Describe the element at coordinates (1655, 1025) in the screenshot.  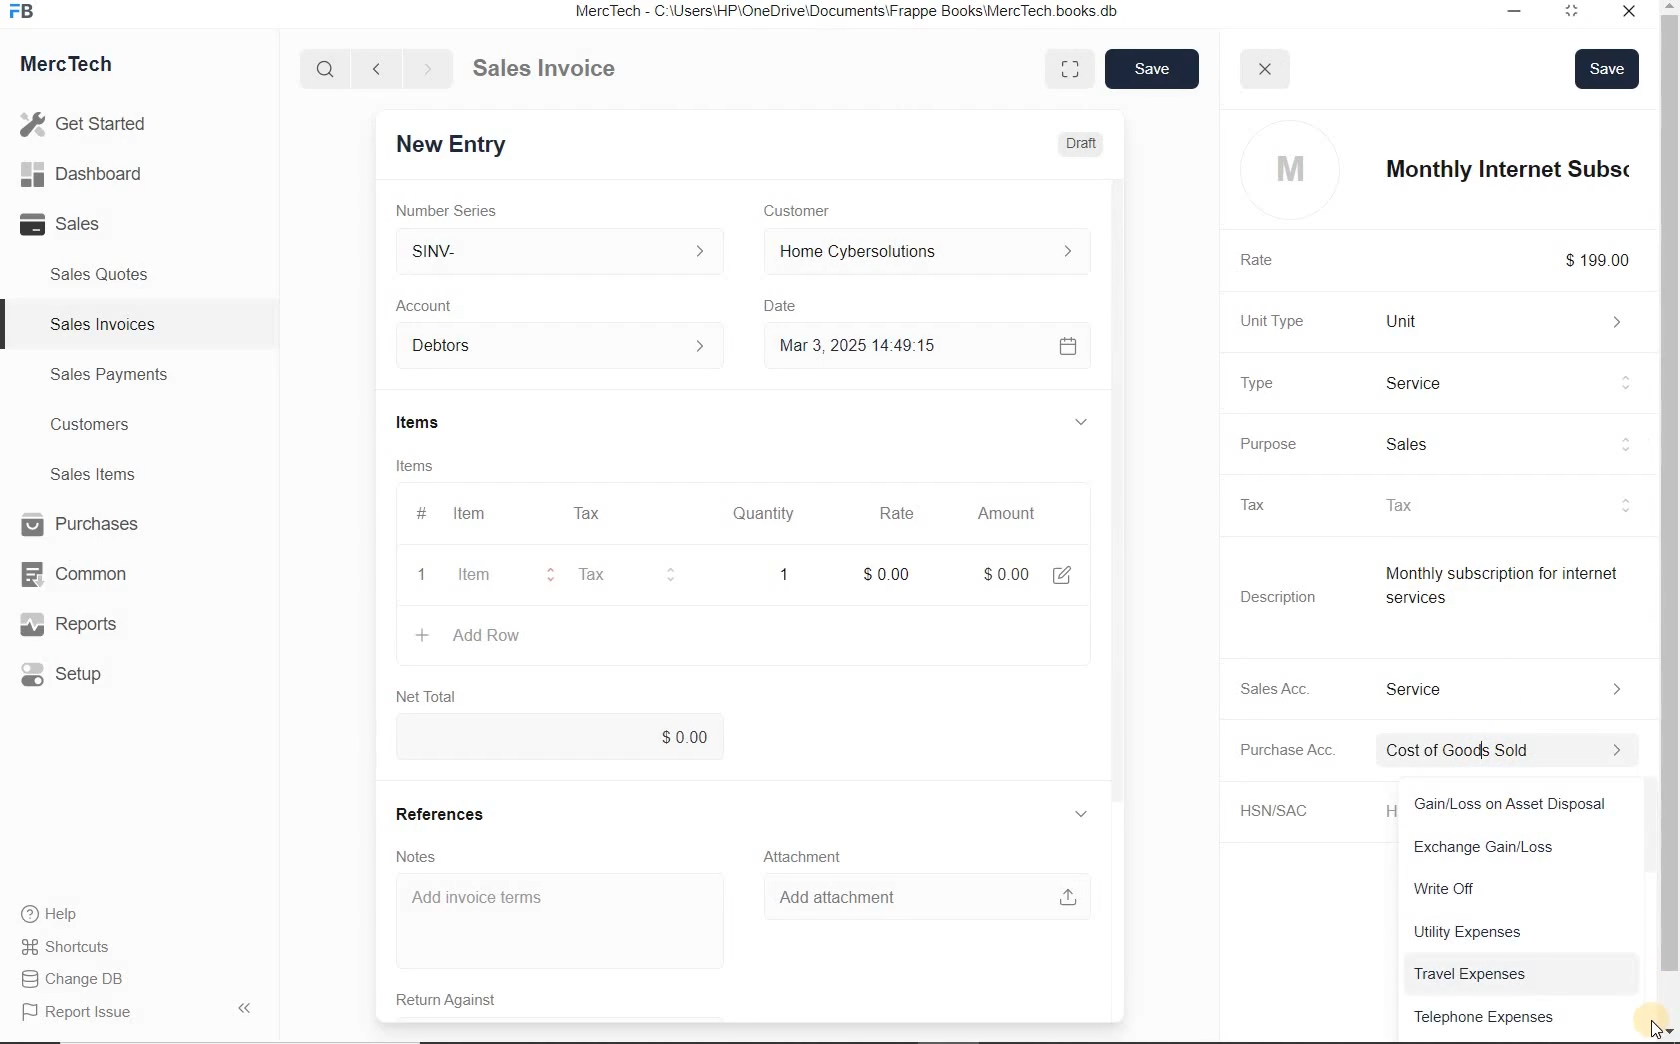
I see `cursor` at that location.